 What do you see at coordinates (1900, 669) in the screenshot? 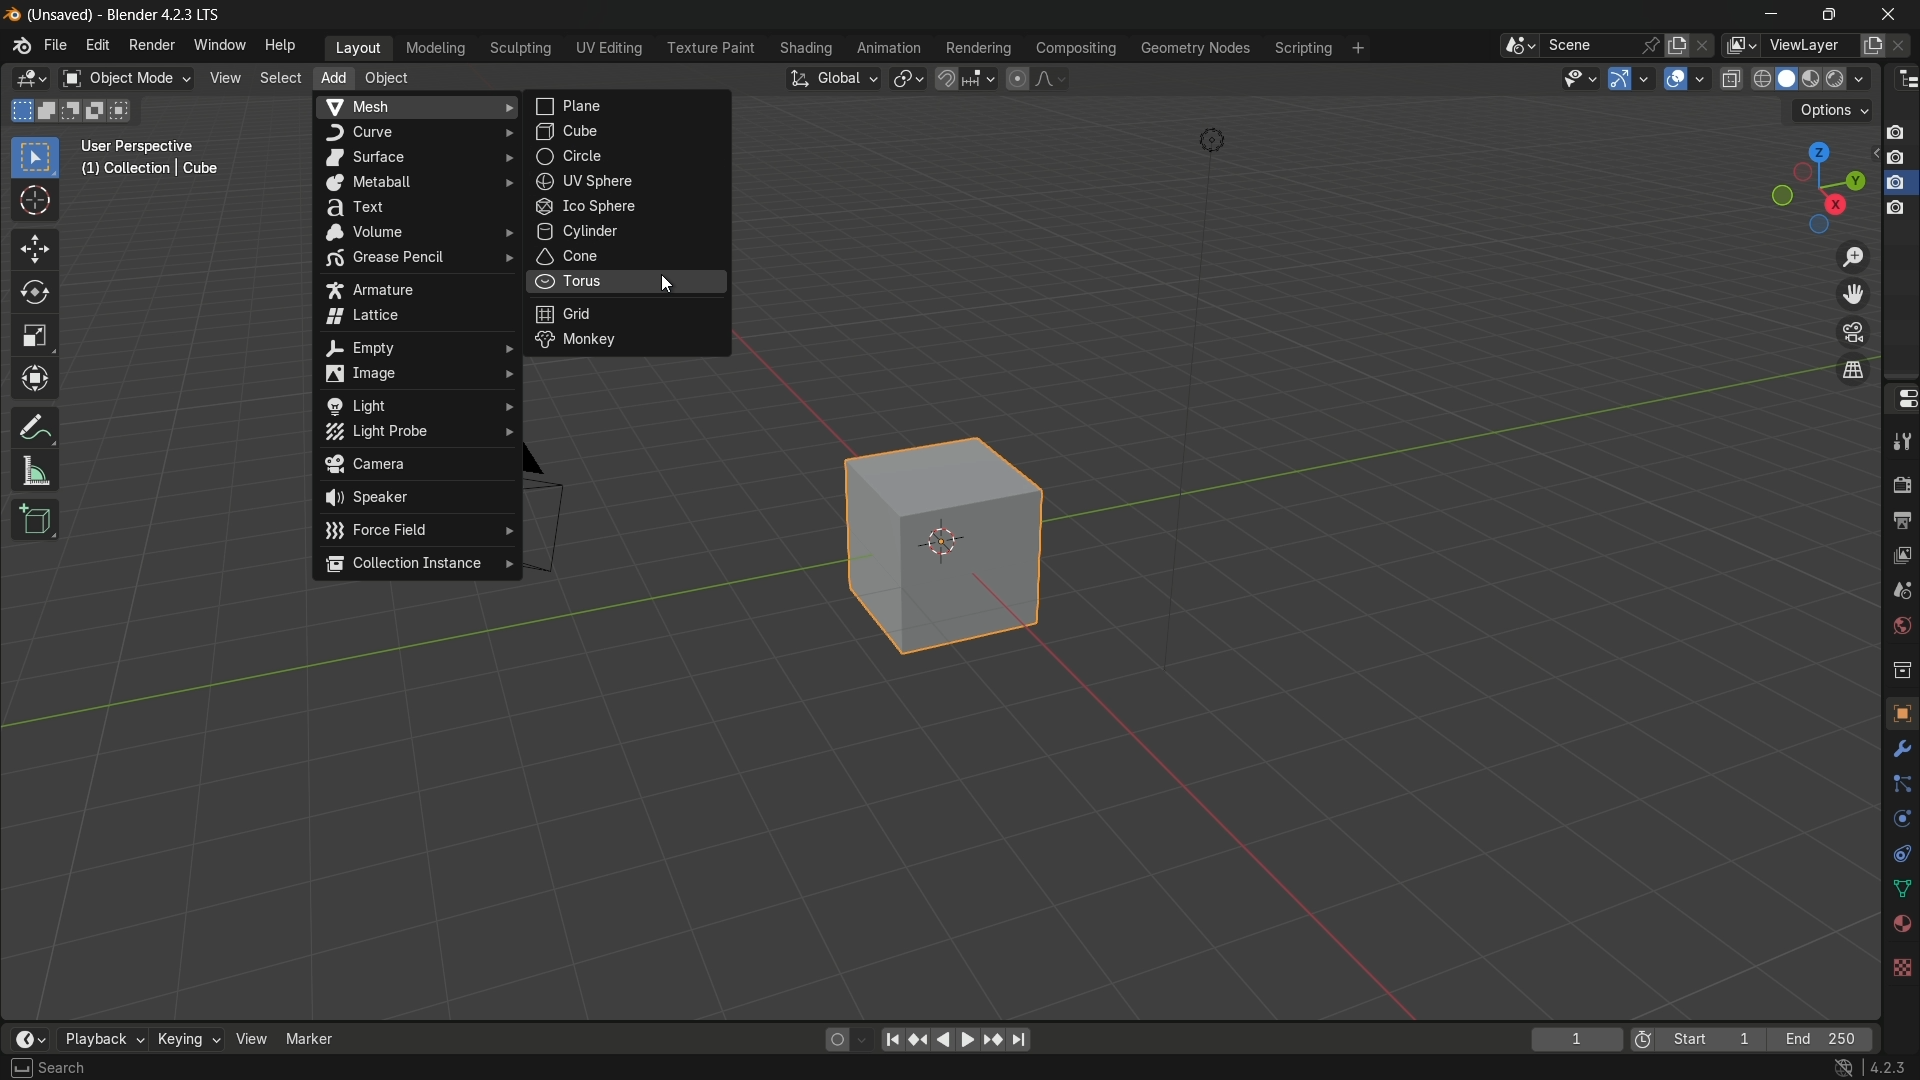
I see `collection` at bounding box center [1900, 669].